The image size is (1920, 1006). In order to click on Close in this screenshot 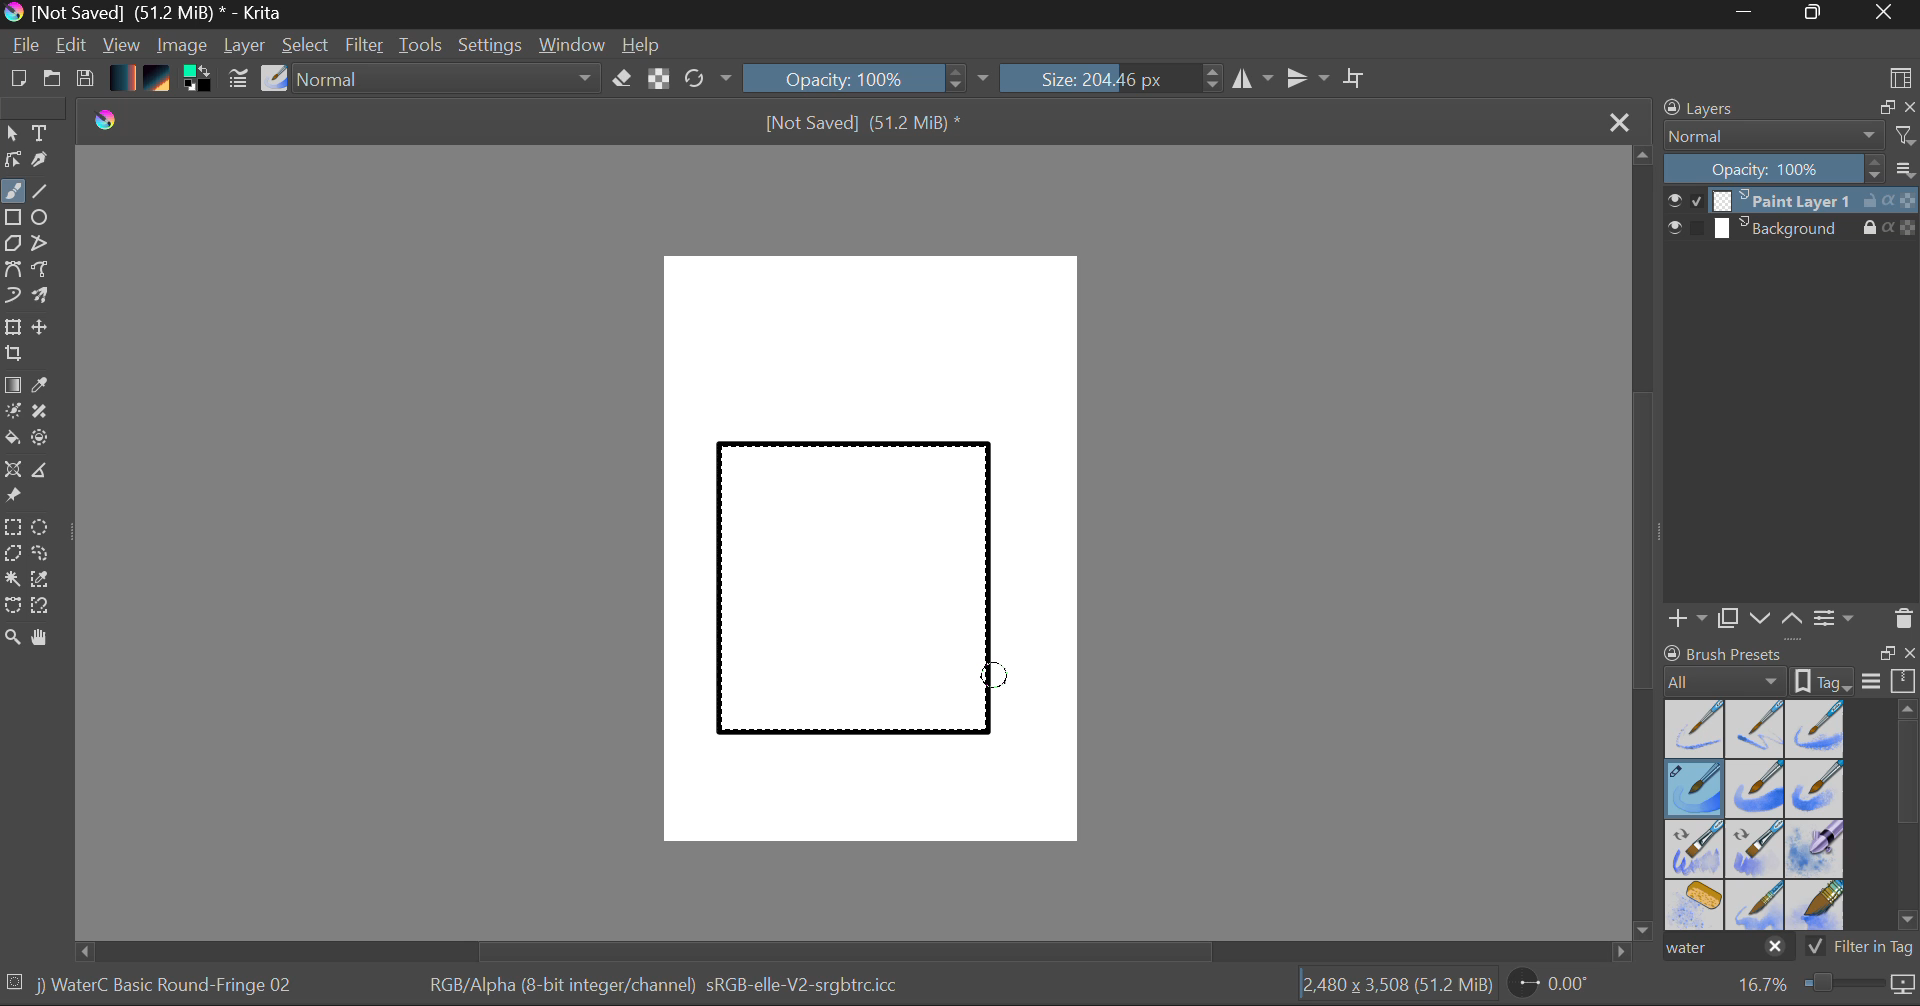, I will do `click(1886, 14)`.